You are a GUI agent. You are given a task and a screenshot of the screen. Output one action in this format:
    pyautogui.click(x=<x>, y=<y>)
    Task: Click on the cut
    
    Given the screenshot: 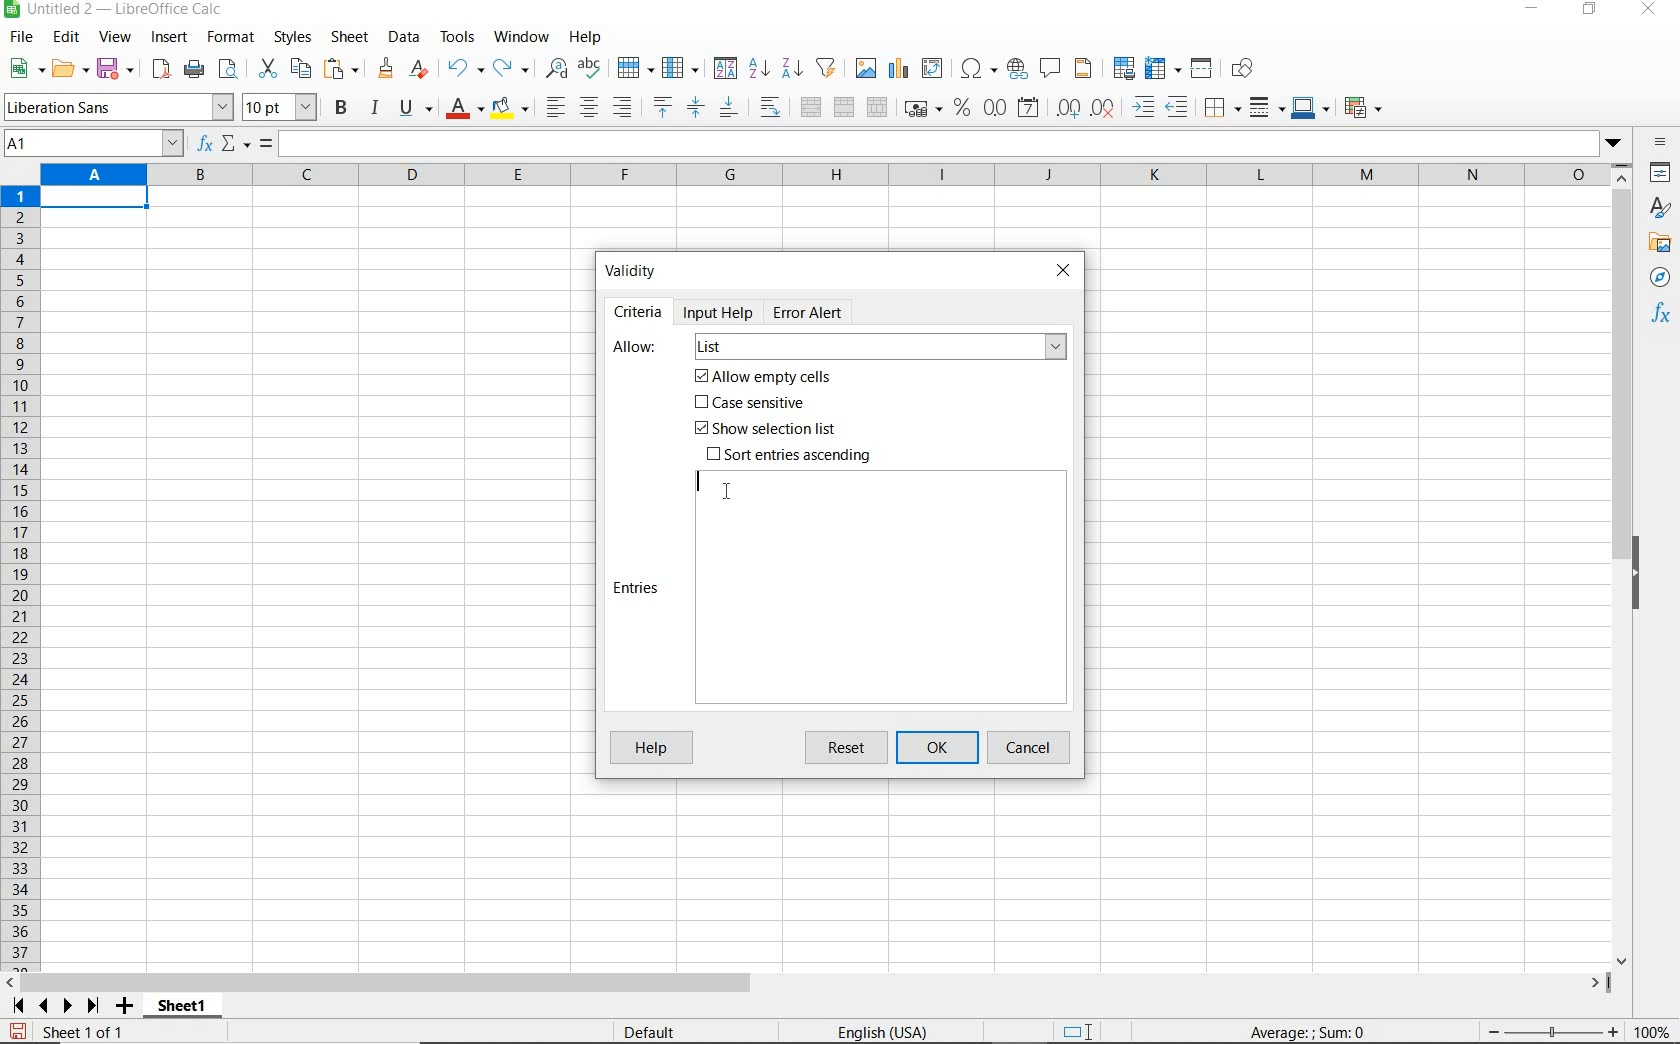 What is the action you would take?
    pyautogui.click(x=267, y=69)
    